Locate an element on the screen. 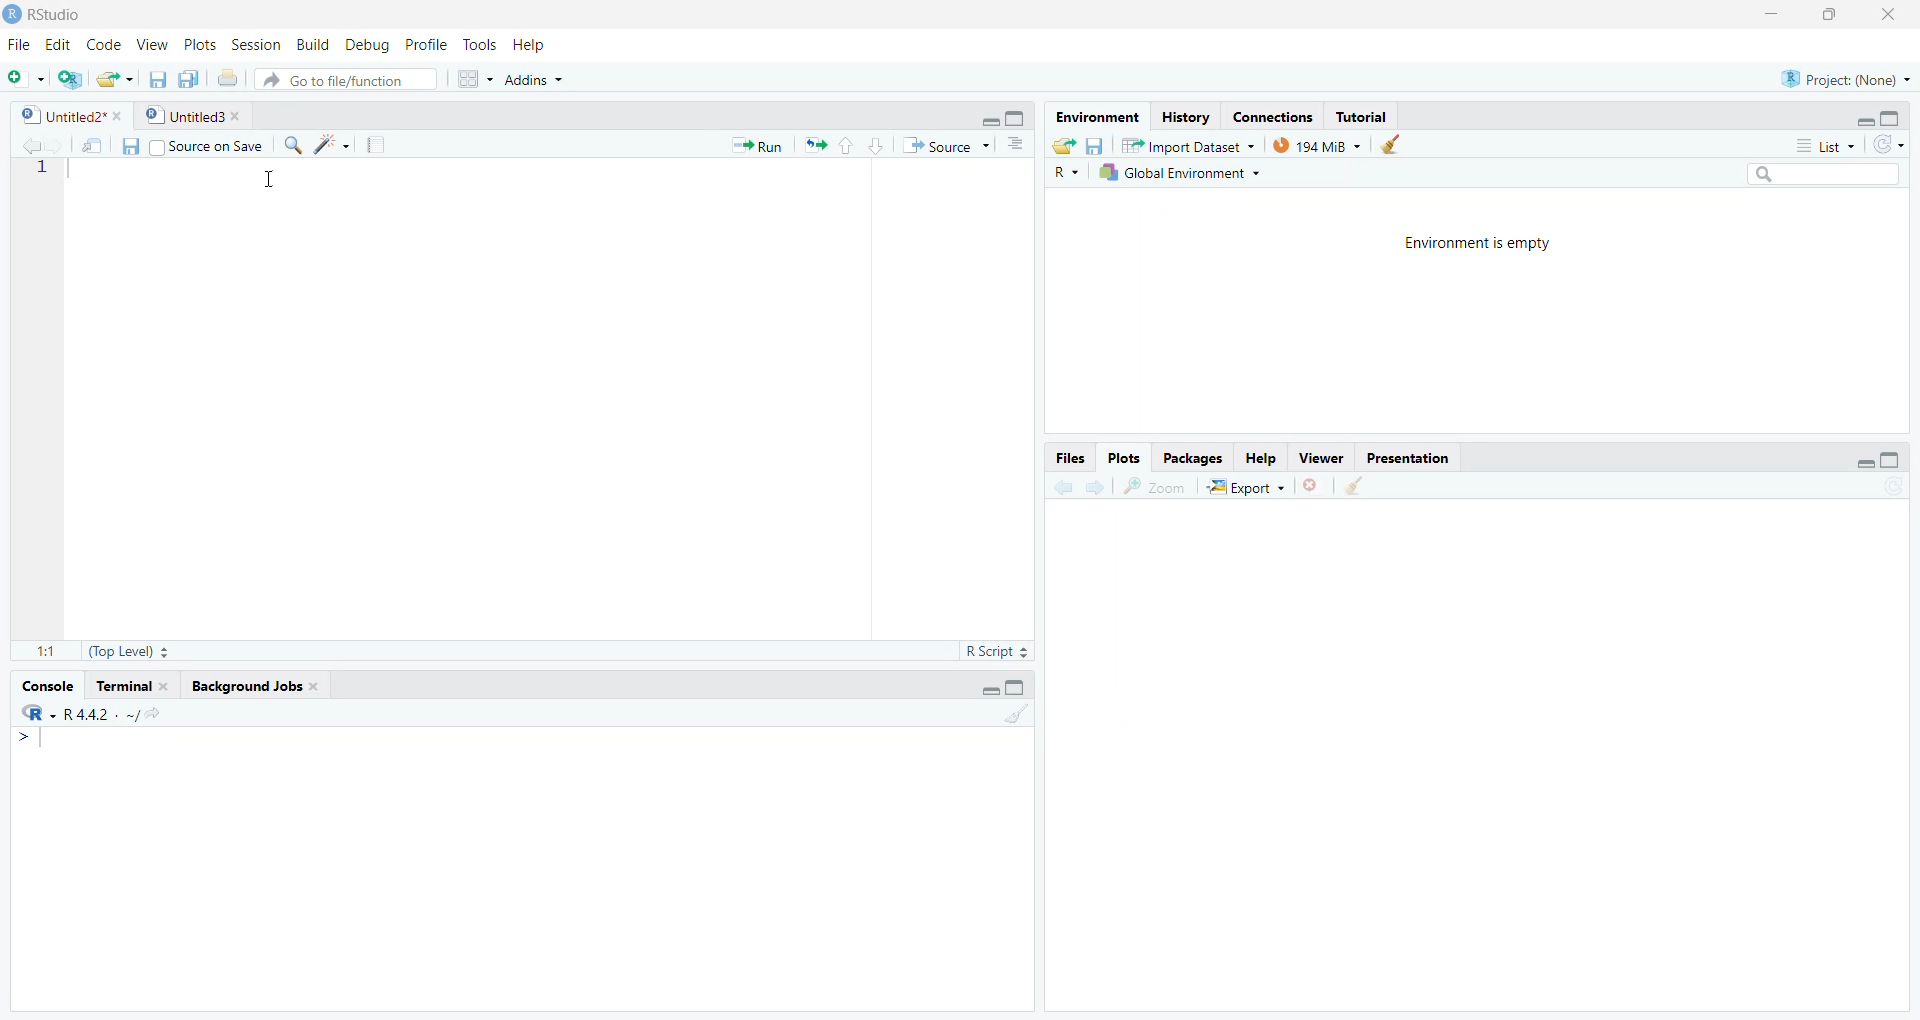 The height and width of the screenshot is (1020, 1920).  Addins  is located at coordinates (536, 78).